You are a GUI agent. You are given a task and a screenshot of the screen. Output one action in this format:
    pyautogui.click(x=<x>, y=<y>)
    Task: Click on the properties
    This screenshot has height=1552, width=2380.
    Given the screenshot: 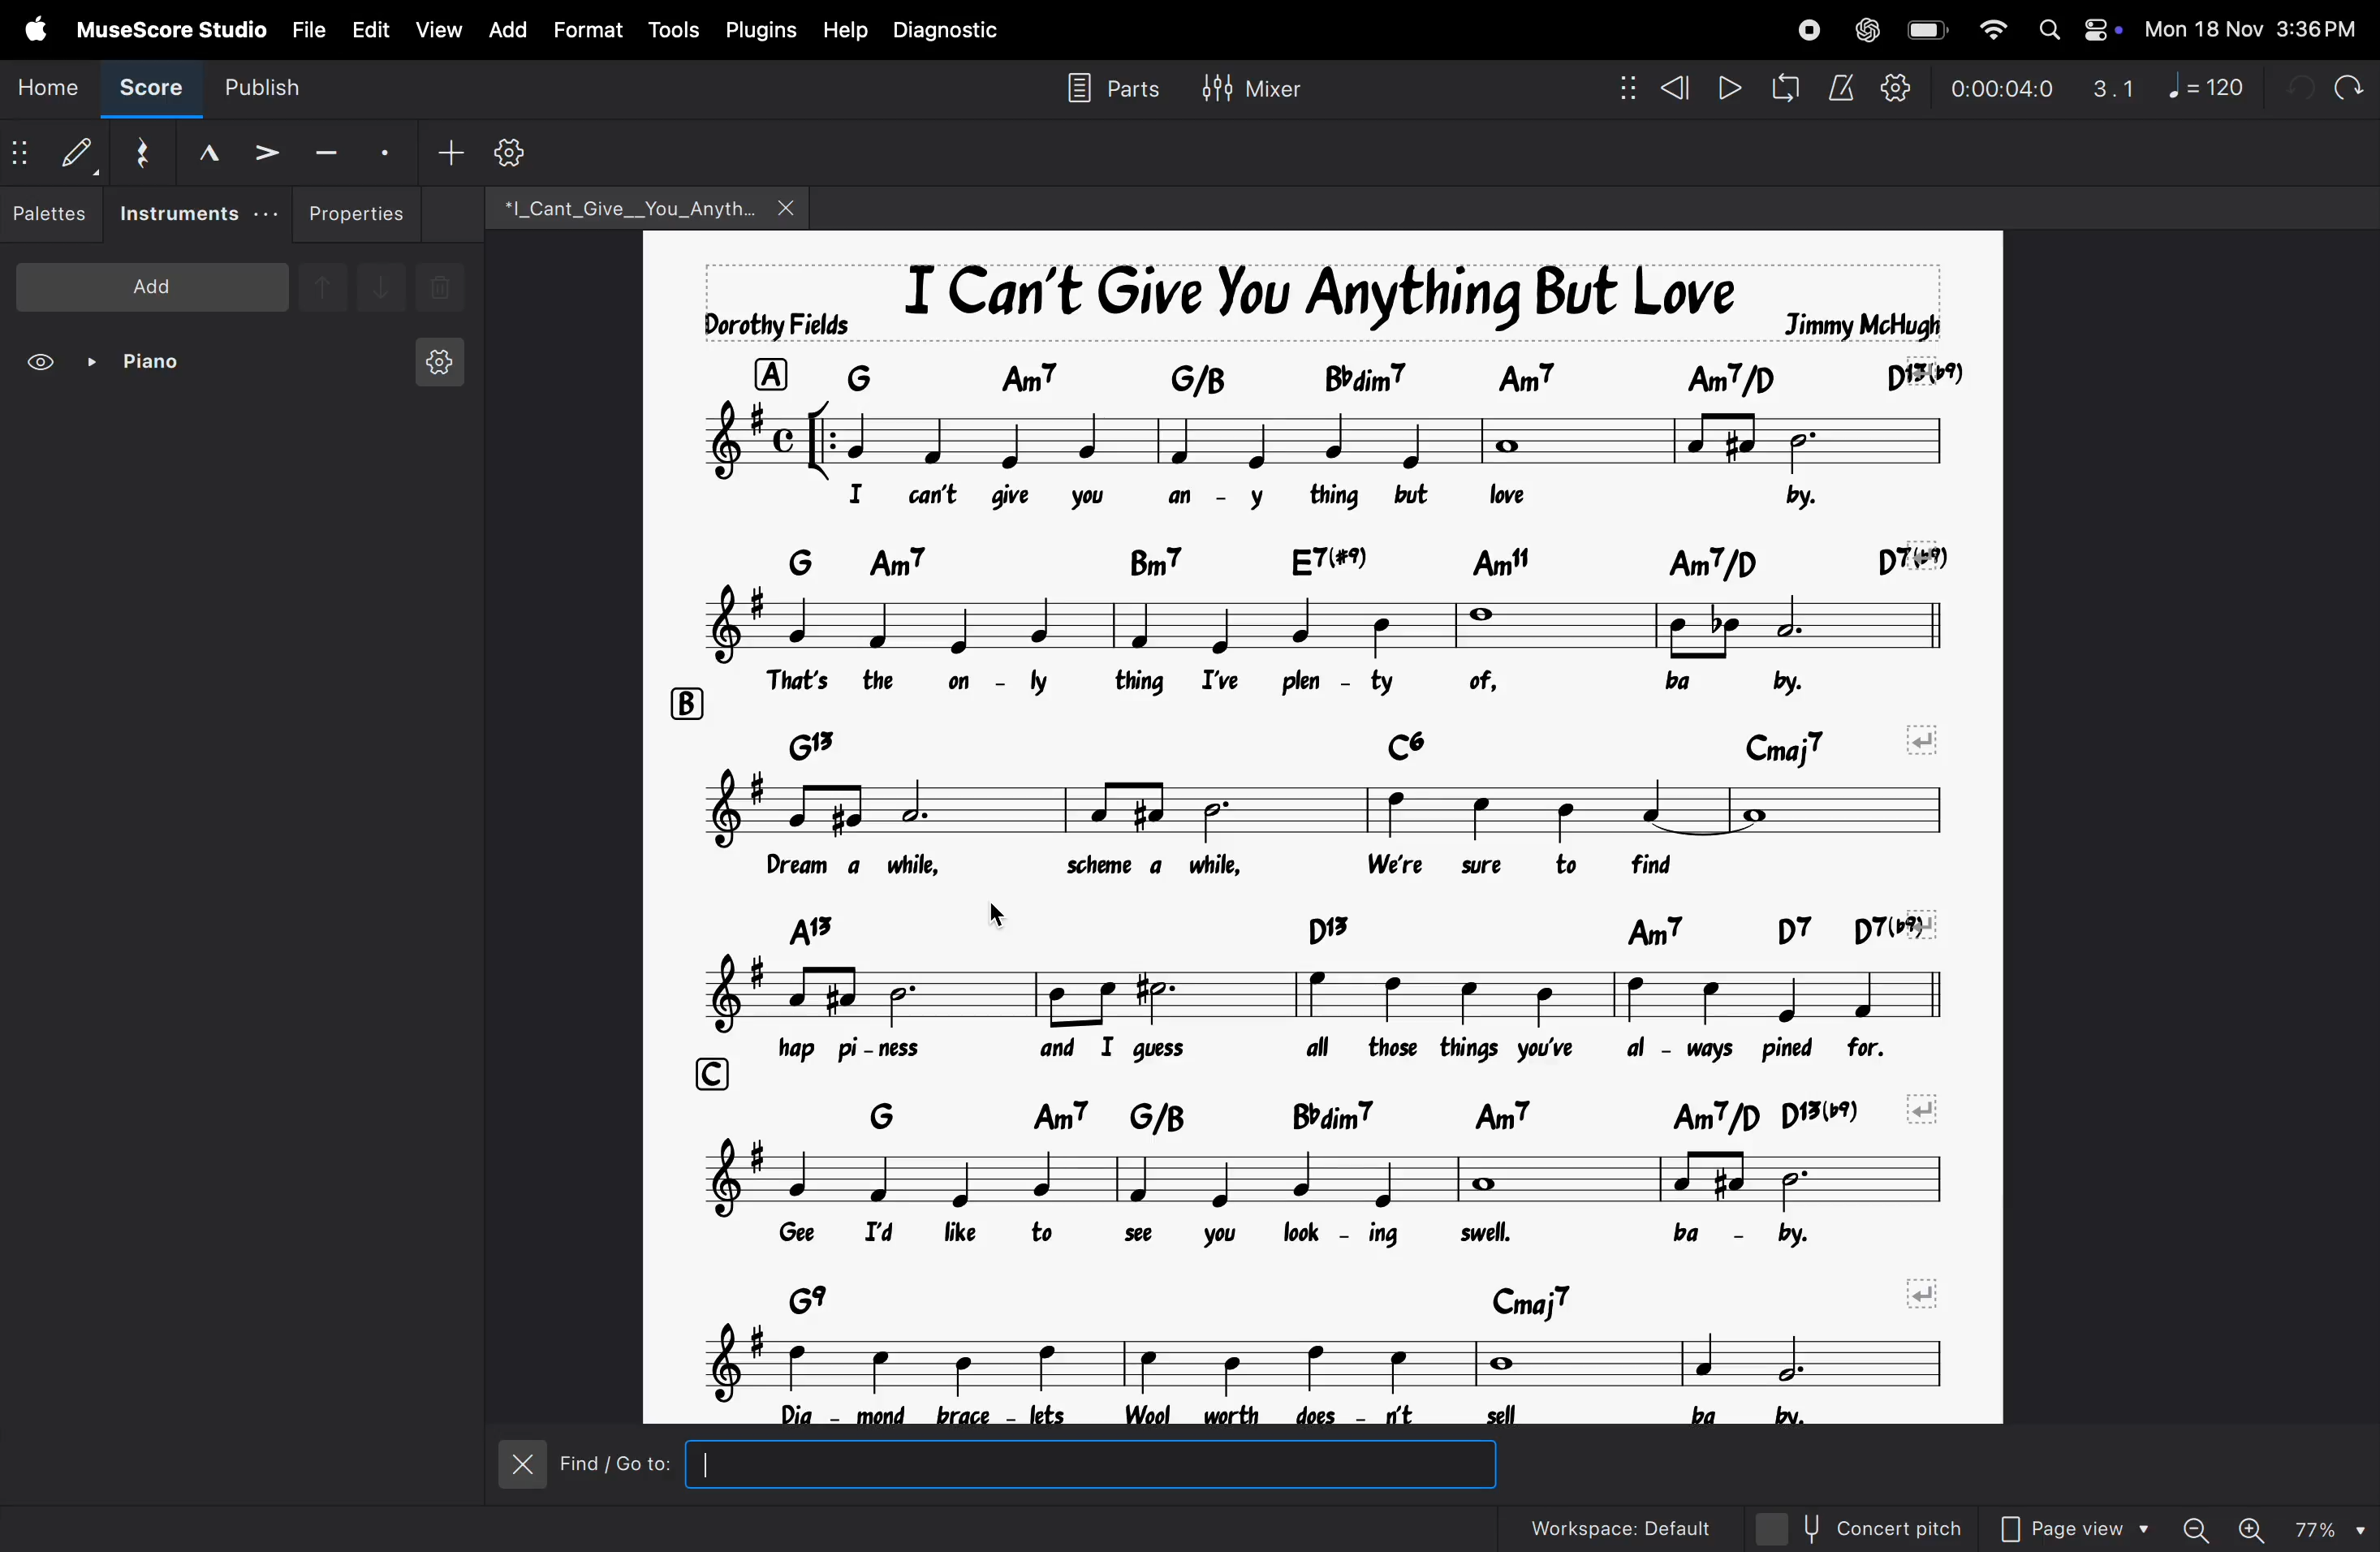 What is the action you would take?
    pyautogui.click(x=360, y=214)
    